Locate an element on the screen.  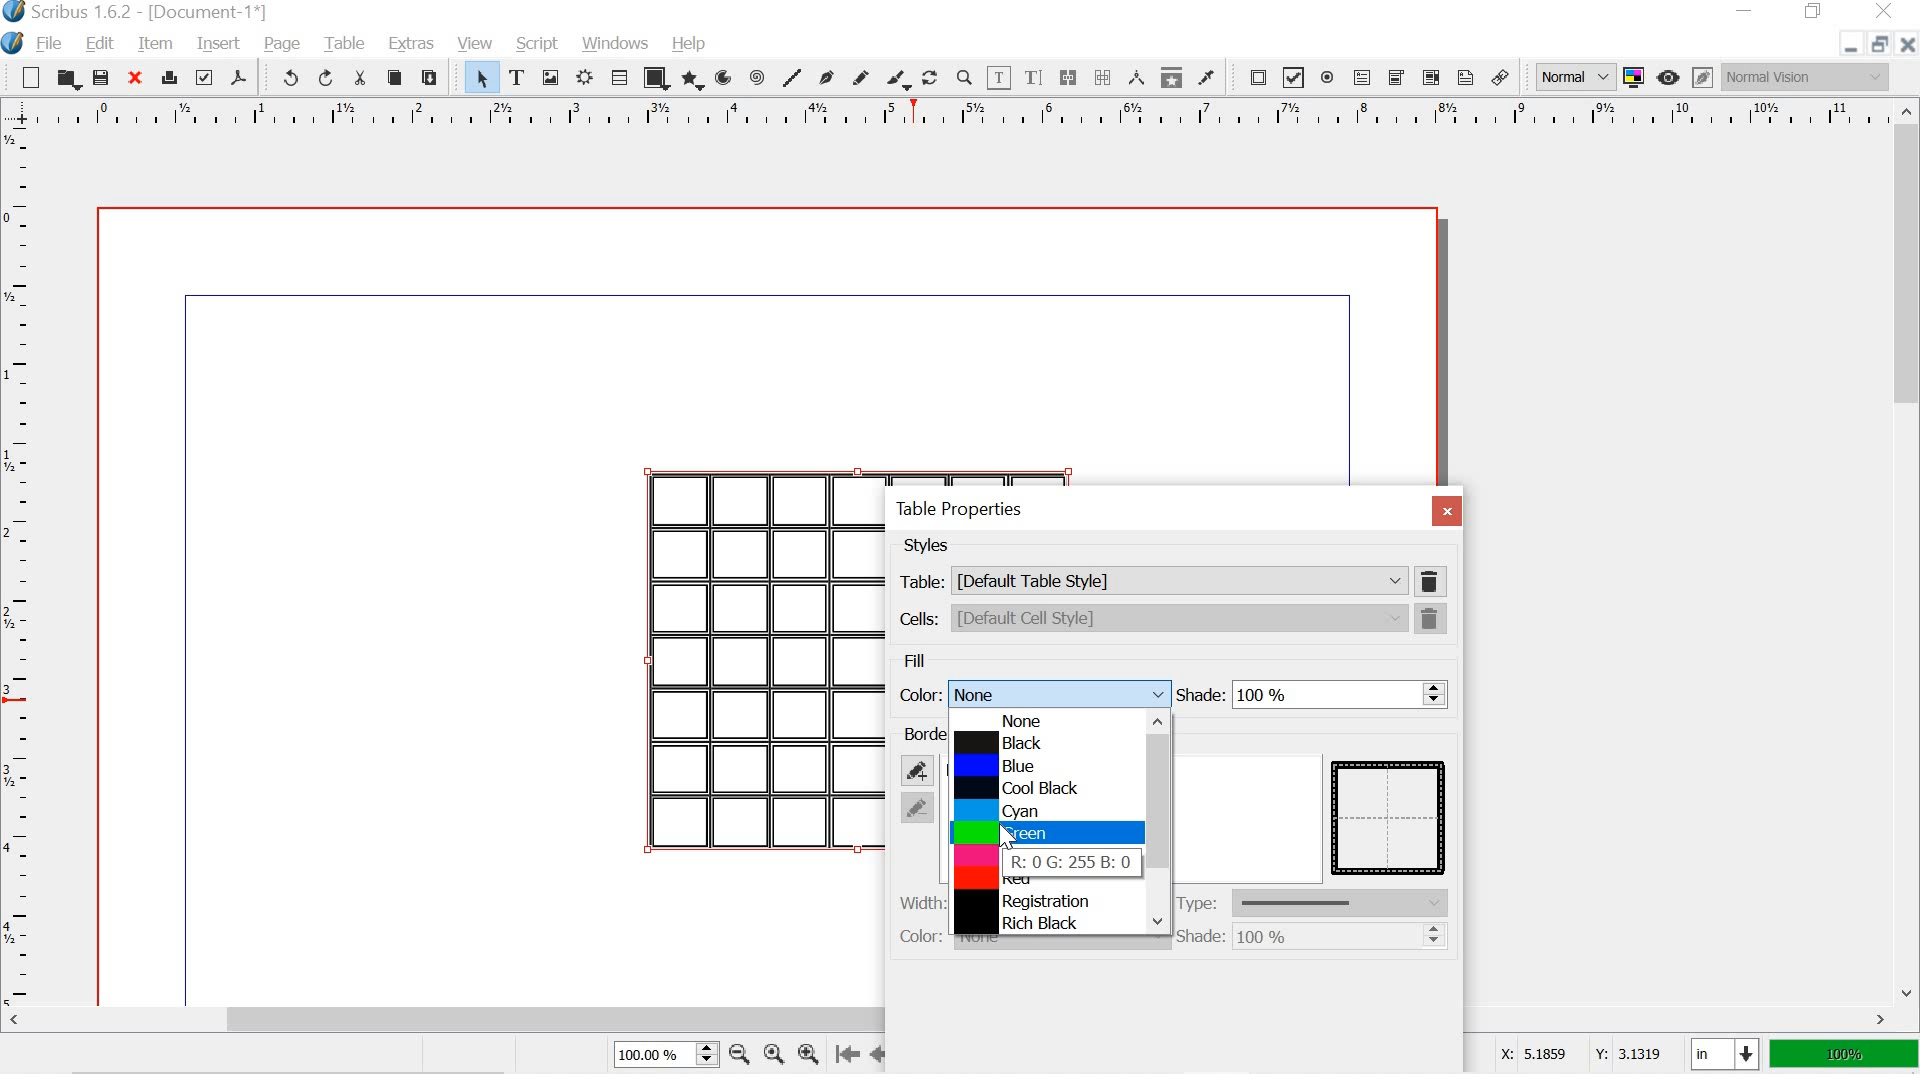
blue is located at coordinates (1010, 768).